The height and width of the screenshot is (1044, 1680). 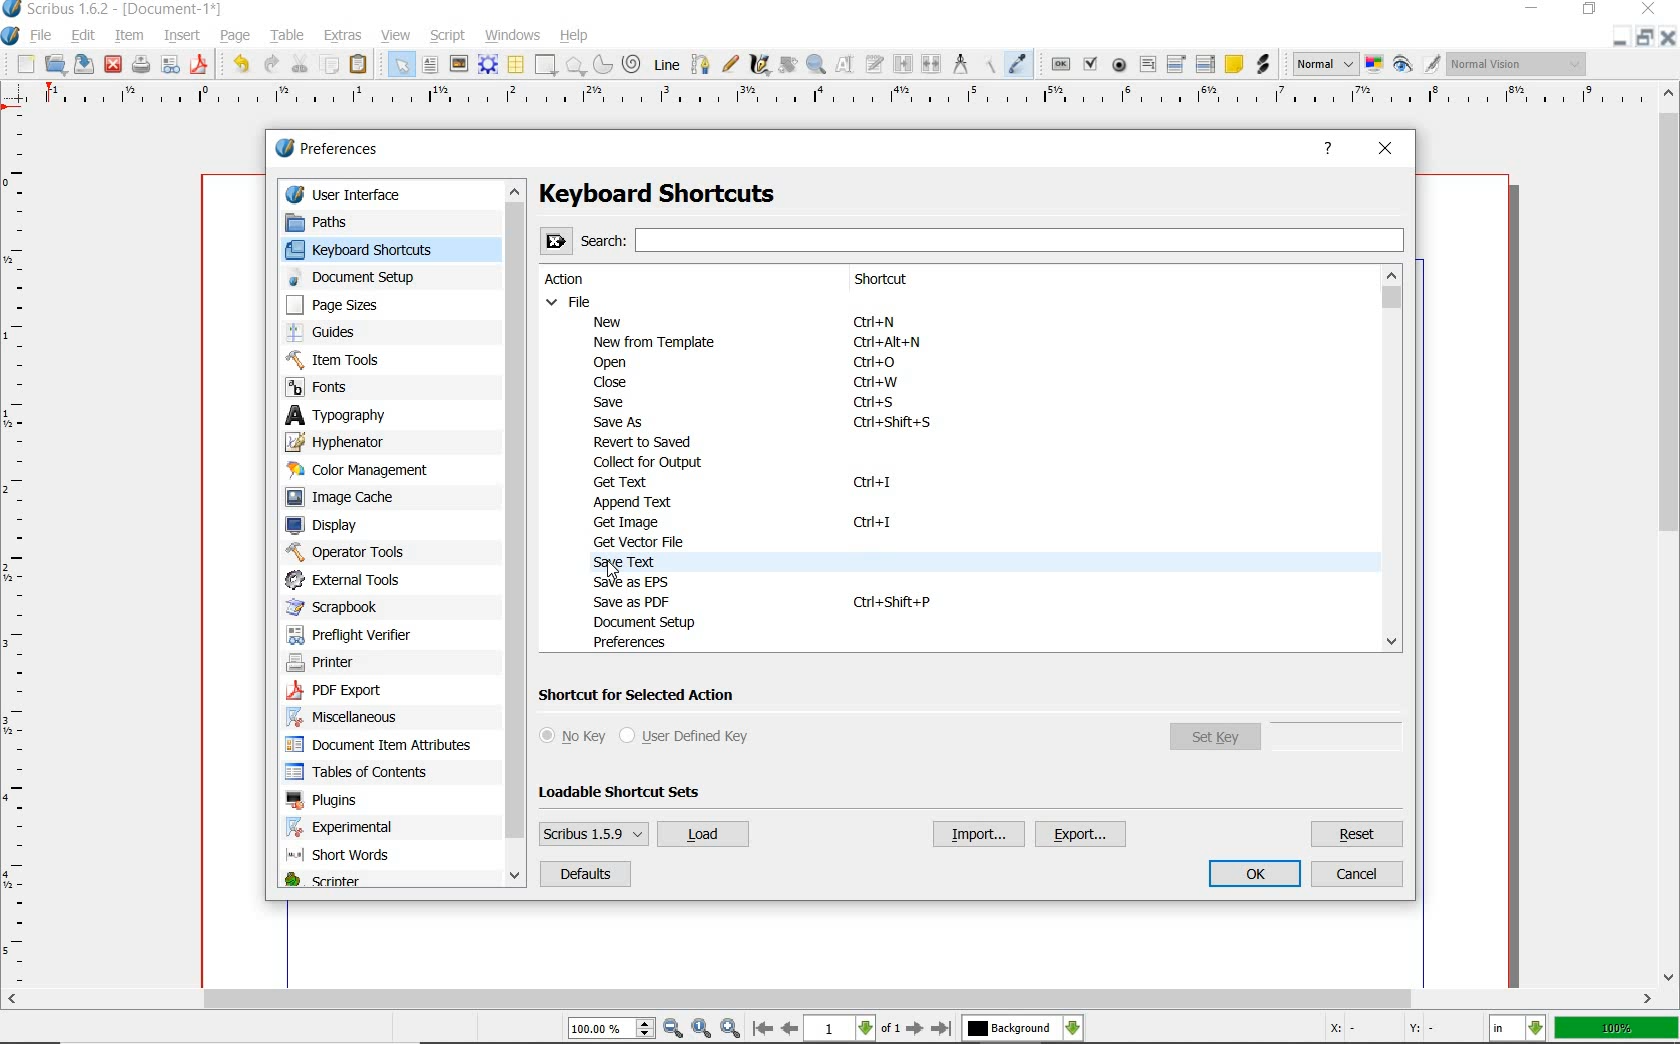 What do you see at coordinates (574, 280) in the screenshot?
I see `action` at bounding box center [574, 280].